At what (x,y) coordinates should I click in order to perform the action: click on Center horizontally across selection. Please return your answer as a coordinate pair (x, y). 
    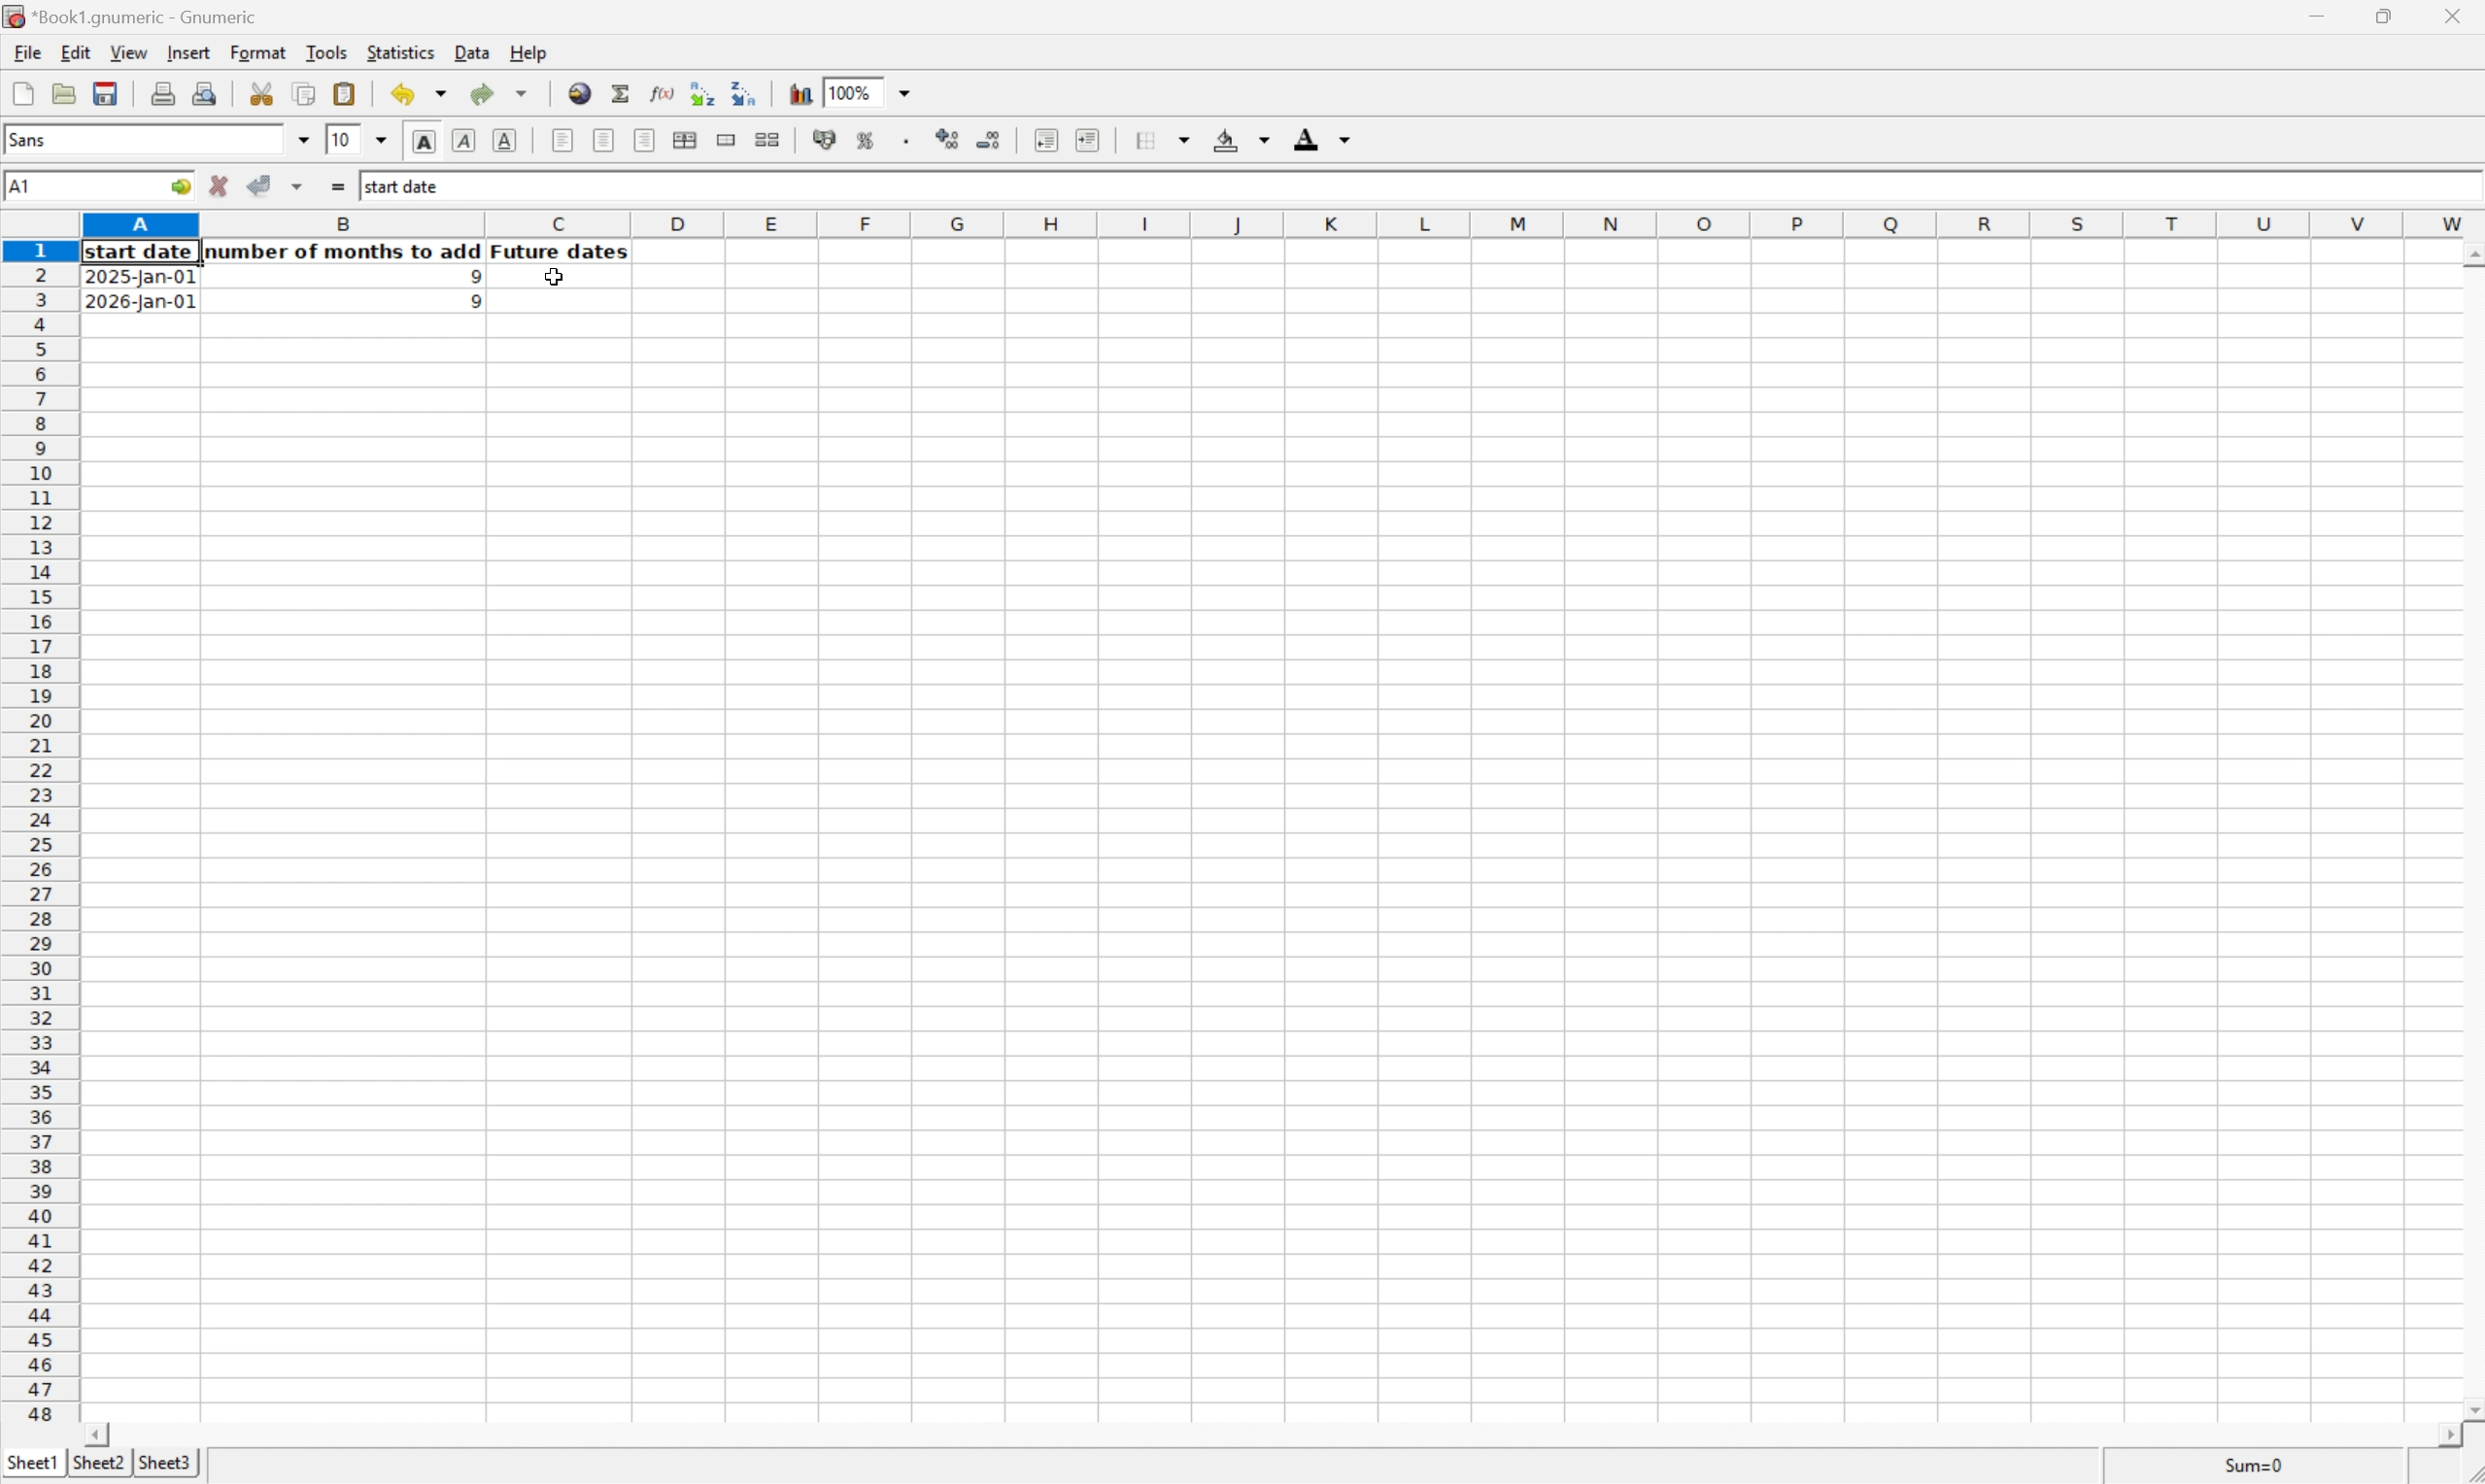
    Looking at the image, I should click on (687, 141).